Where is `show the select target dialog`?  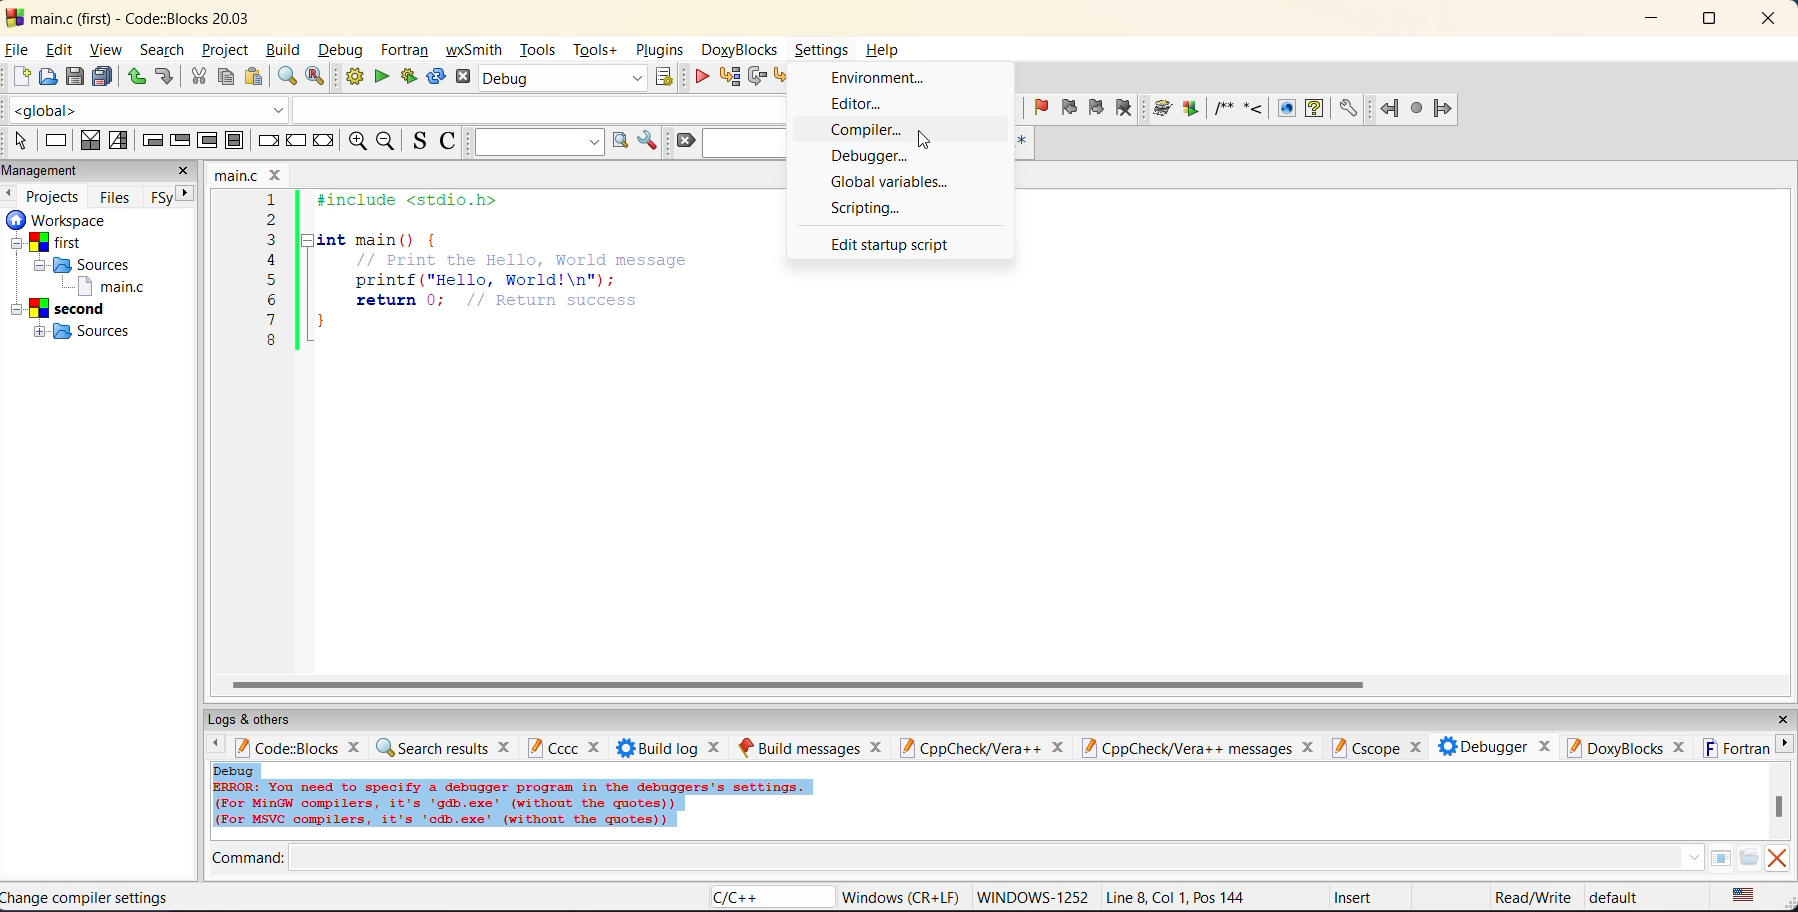 show the select target dialog is located at coordinates (663, 77).